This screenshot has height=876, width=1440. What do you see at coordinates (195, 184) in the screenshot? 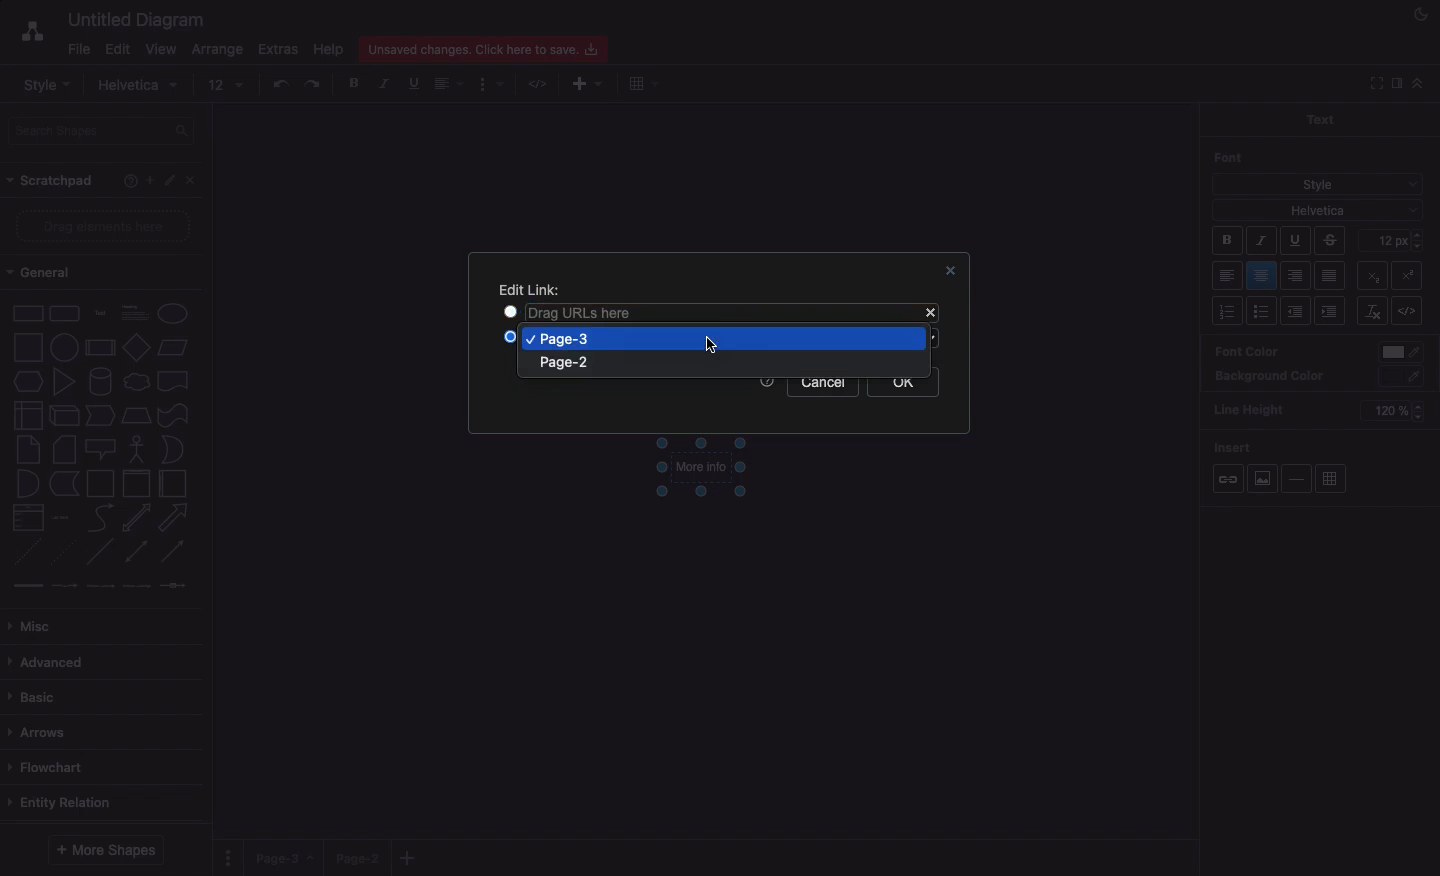
I see `Close` at bounding box center [195, 184].